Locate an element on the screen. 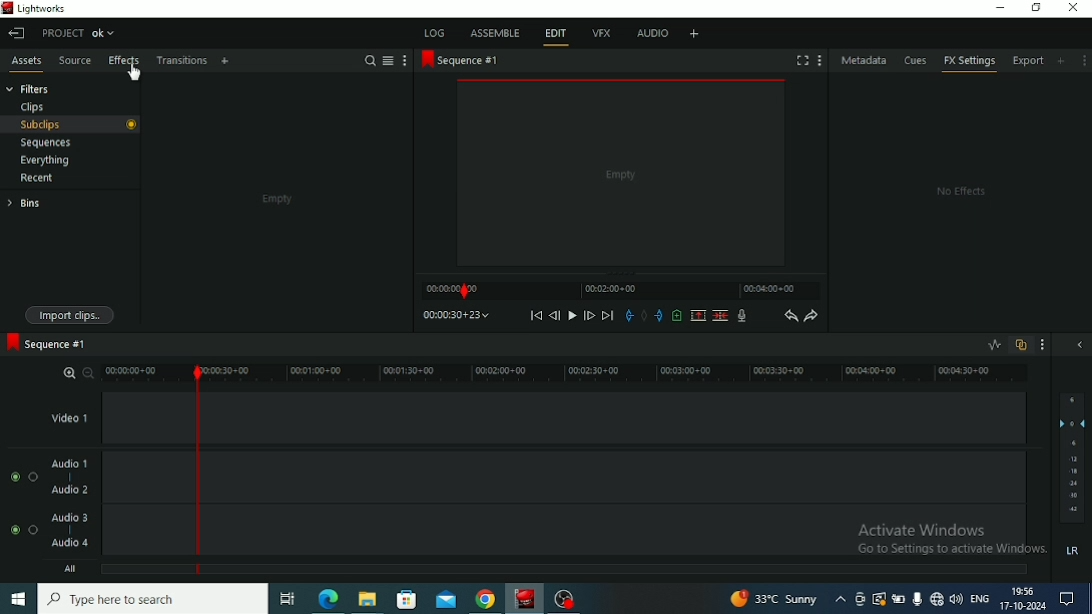 The height and width of the screenshot is (614, 1092). Undo  is located at coordinates (790, 315).